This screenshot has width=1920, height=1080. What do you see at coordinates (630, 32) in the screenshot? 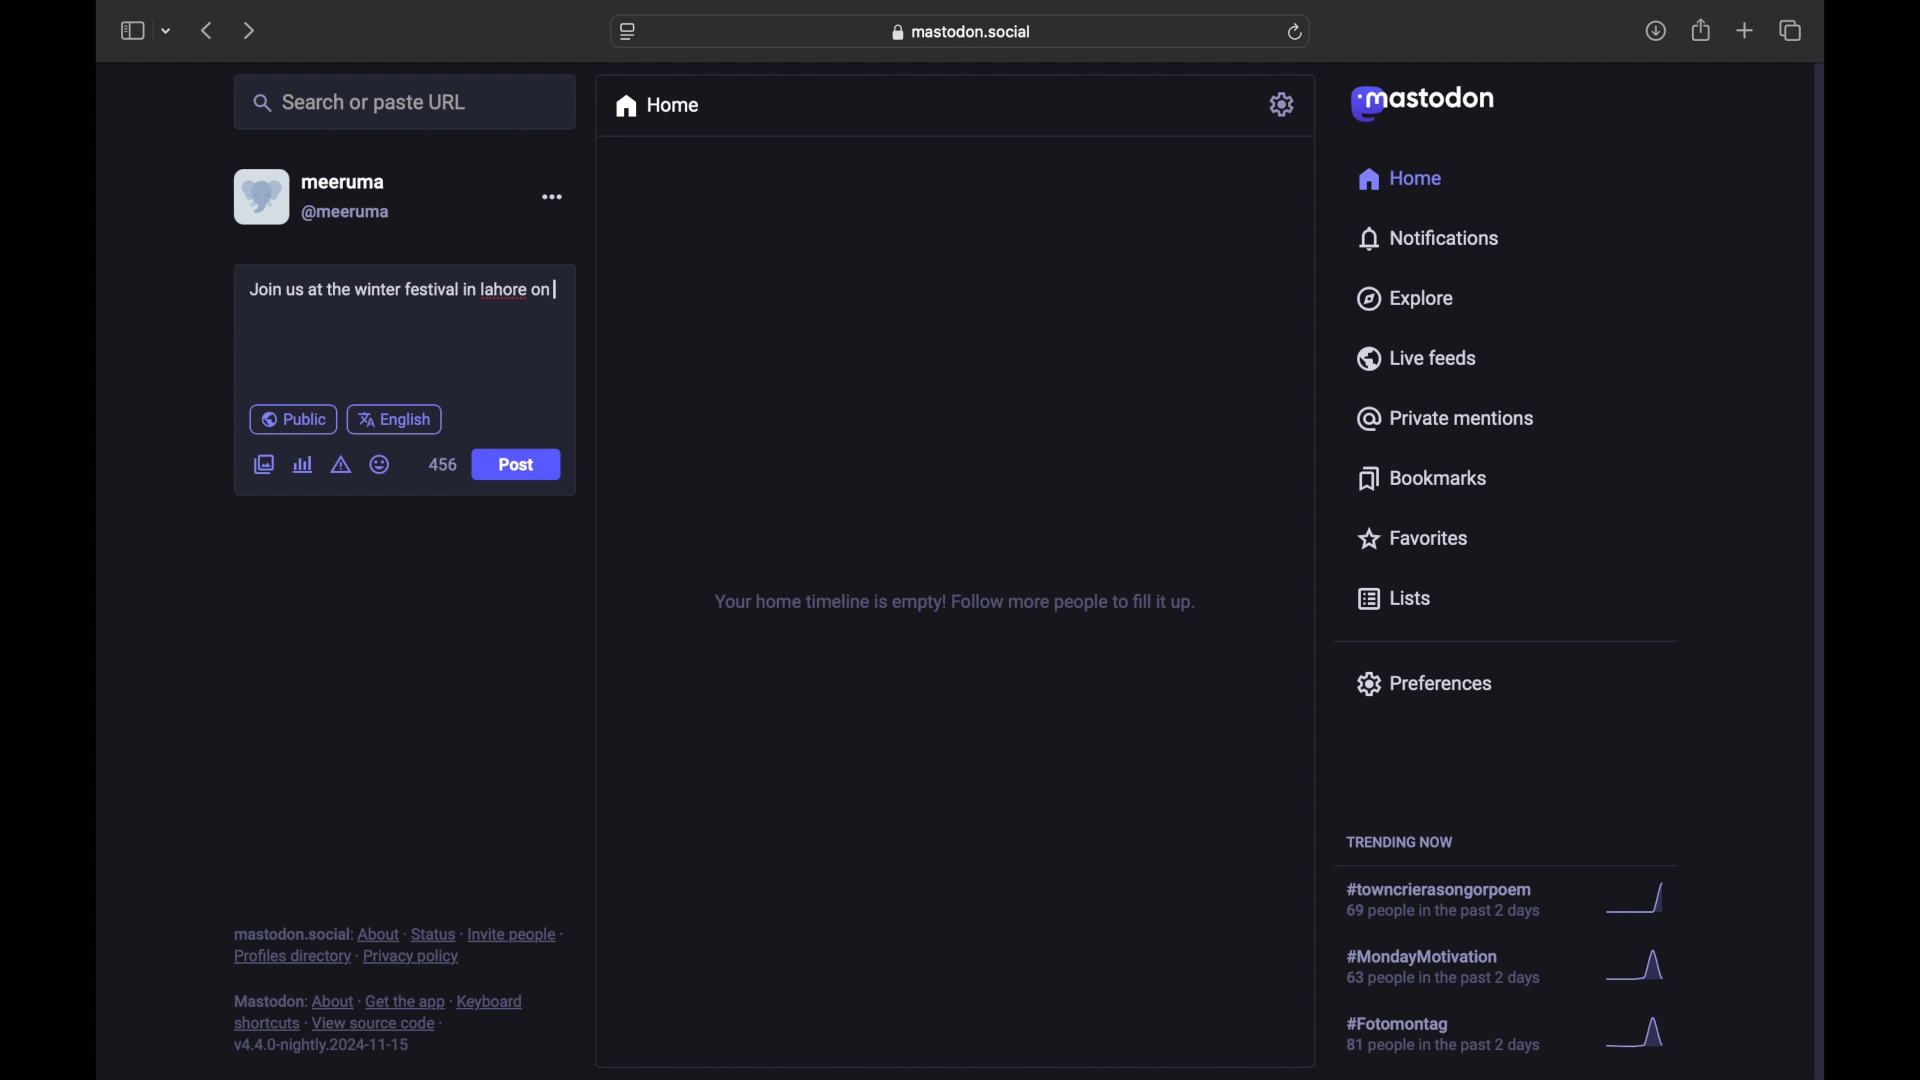
I see `website settings` at bounding box center [630, 32].